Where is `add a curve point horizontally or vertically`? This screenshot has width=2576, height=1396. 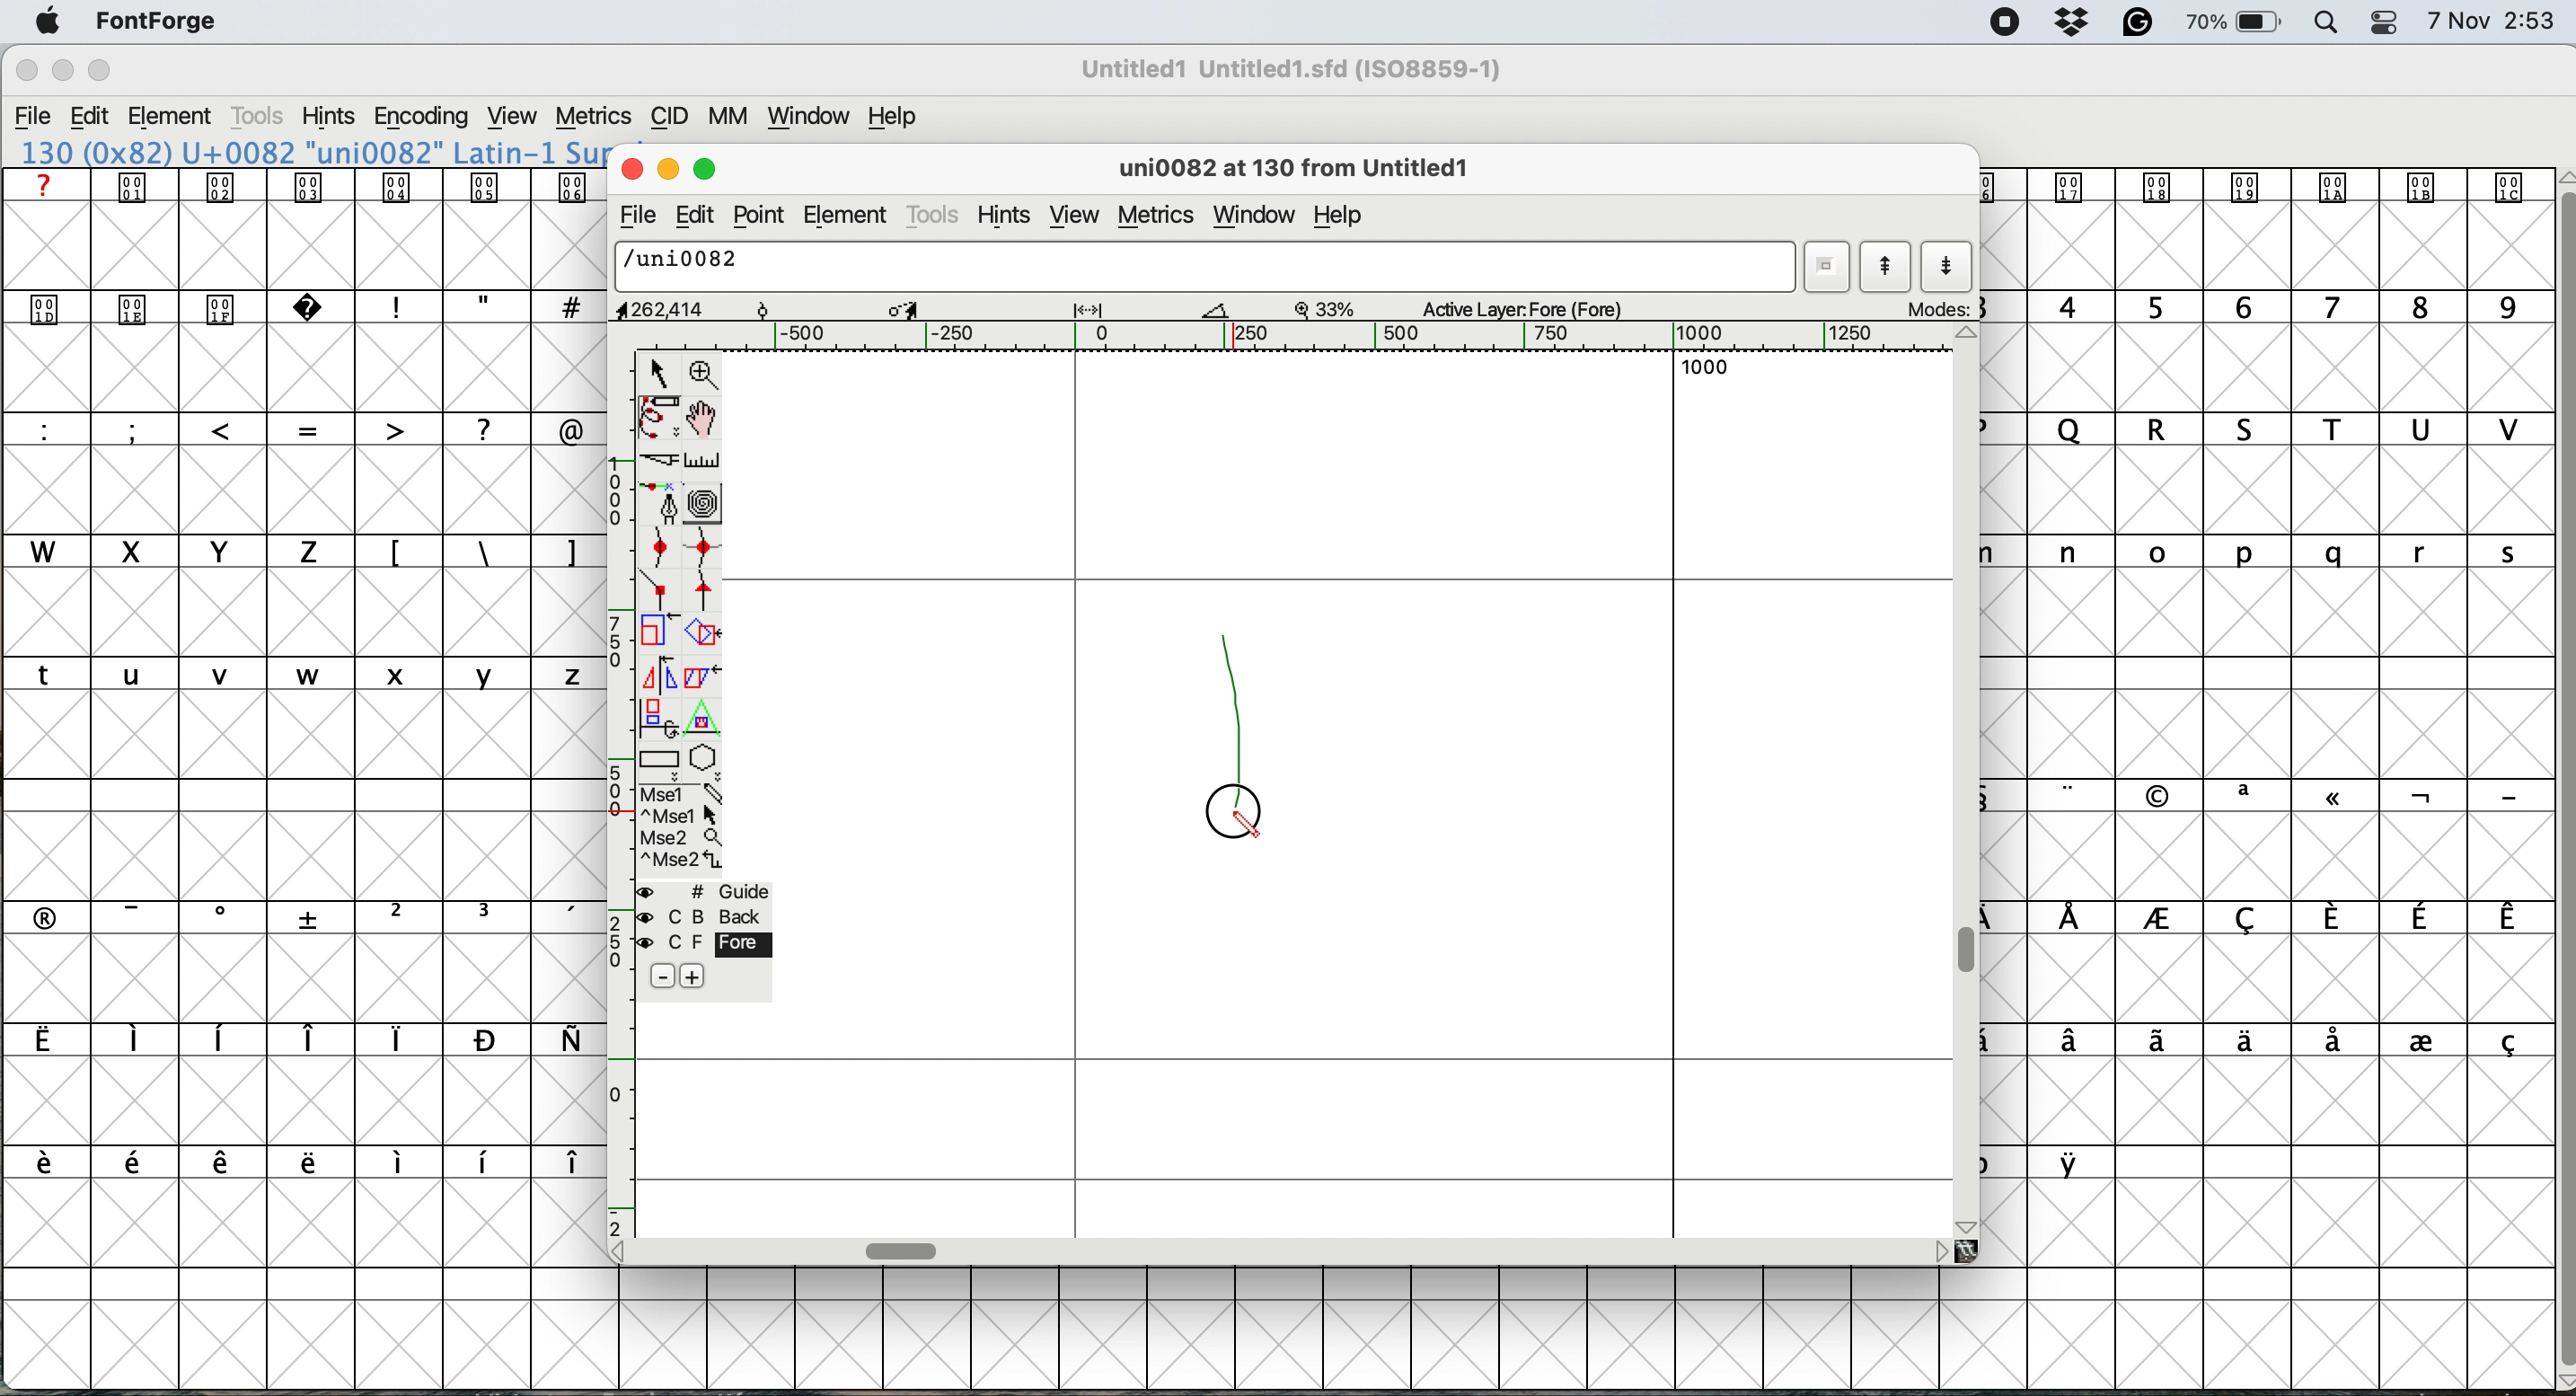 add a curve point horizontally or vertically is located at coordinates (709, 552).